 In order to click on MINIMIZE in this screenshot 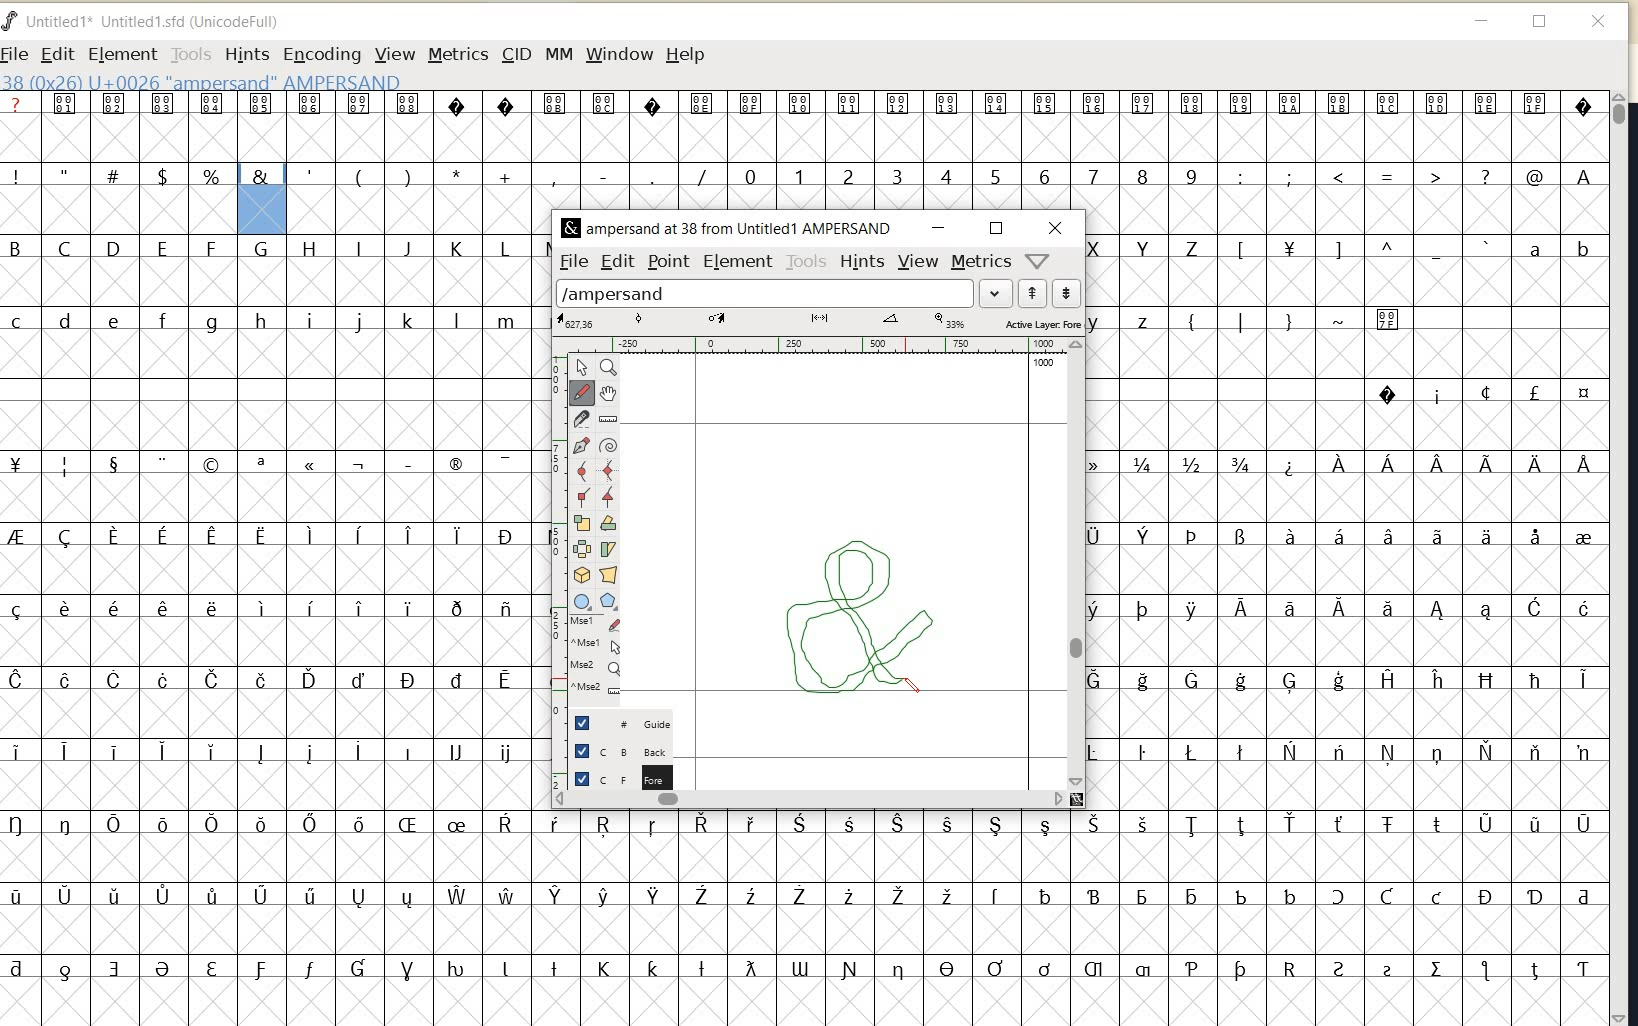, I will do `click(943, 227)`.